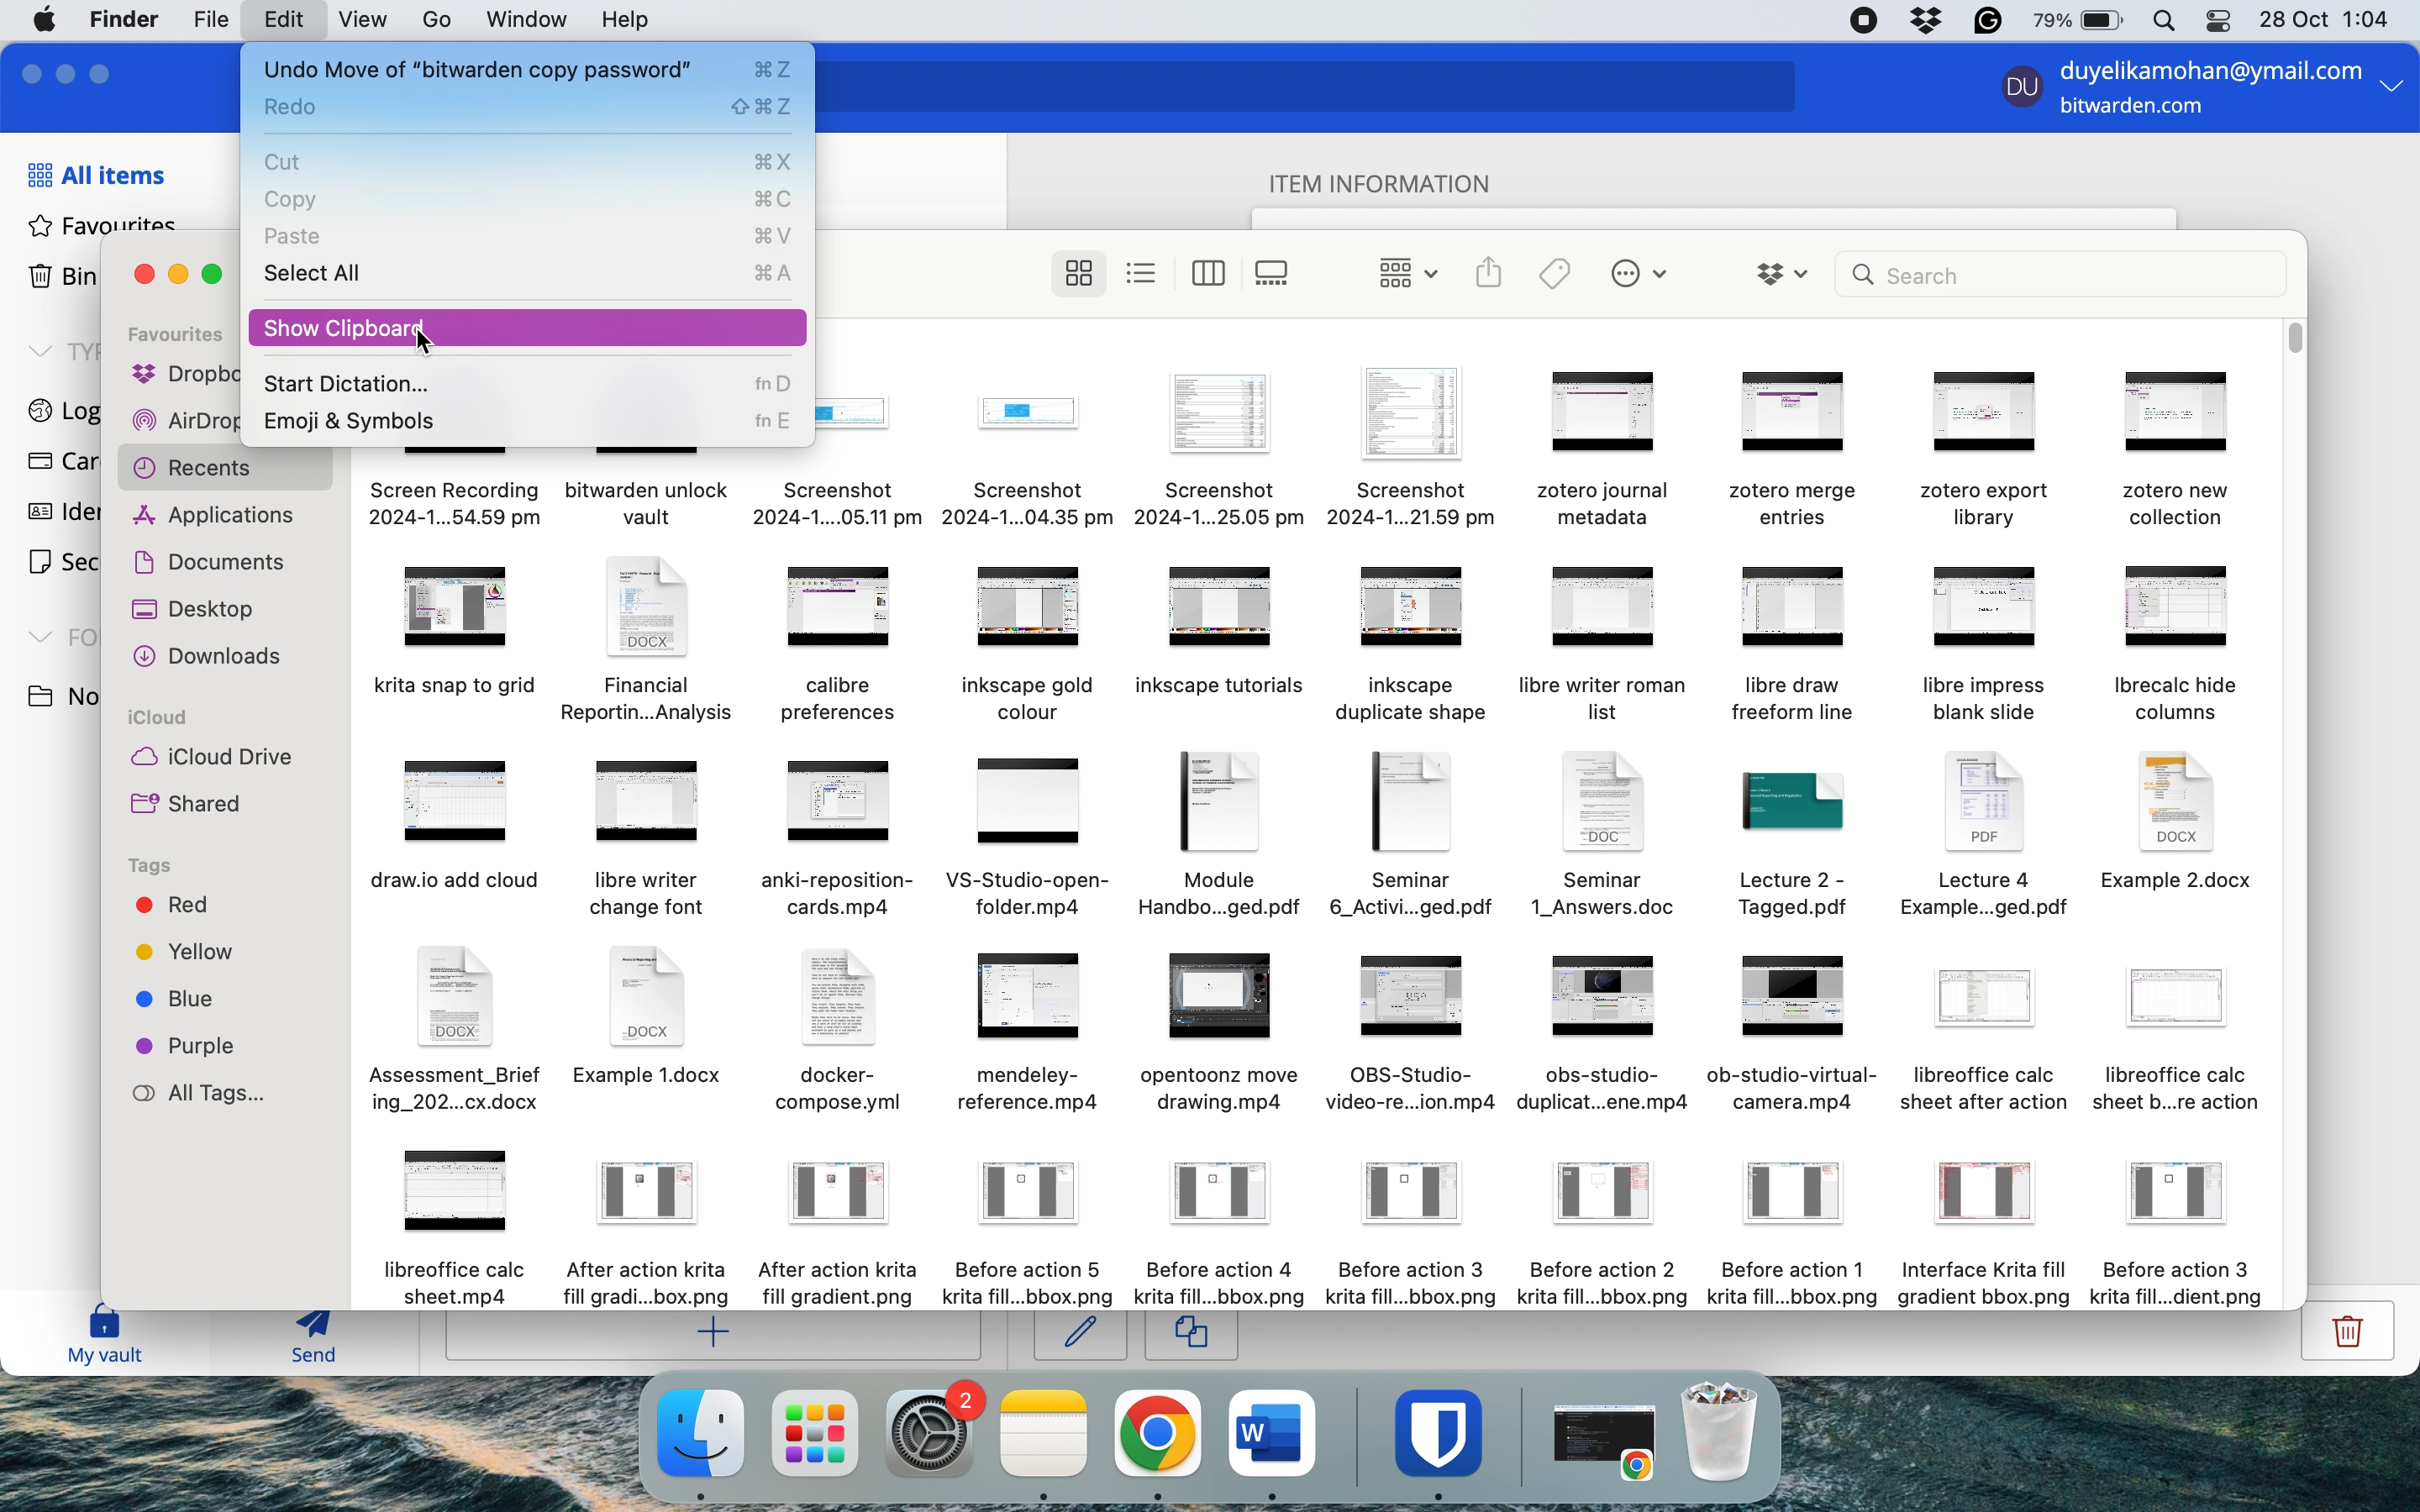 The image size is (2420, 1512). I want to click on launchpad, so click(815, 1432).